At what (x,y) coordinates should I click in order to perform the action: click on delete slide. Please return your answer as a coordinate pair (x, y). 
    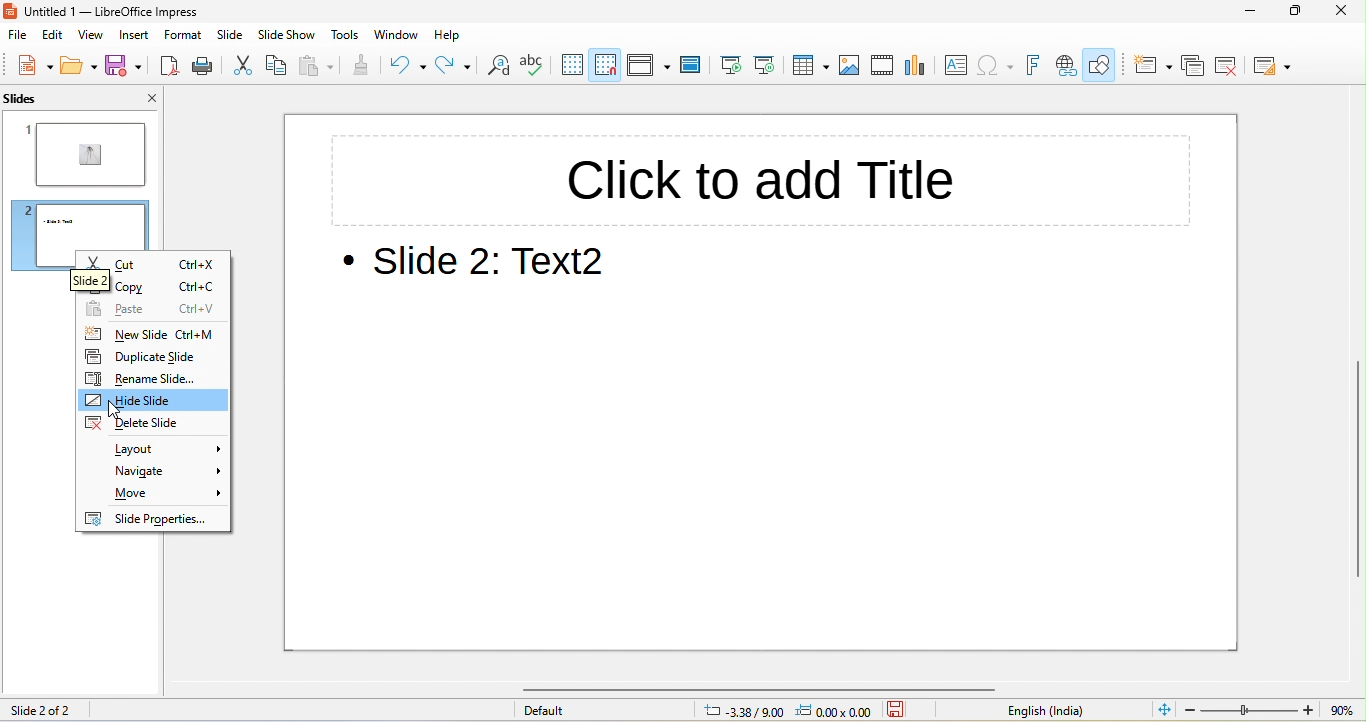
    Looking at the image, I should click on (1236, 67).